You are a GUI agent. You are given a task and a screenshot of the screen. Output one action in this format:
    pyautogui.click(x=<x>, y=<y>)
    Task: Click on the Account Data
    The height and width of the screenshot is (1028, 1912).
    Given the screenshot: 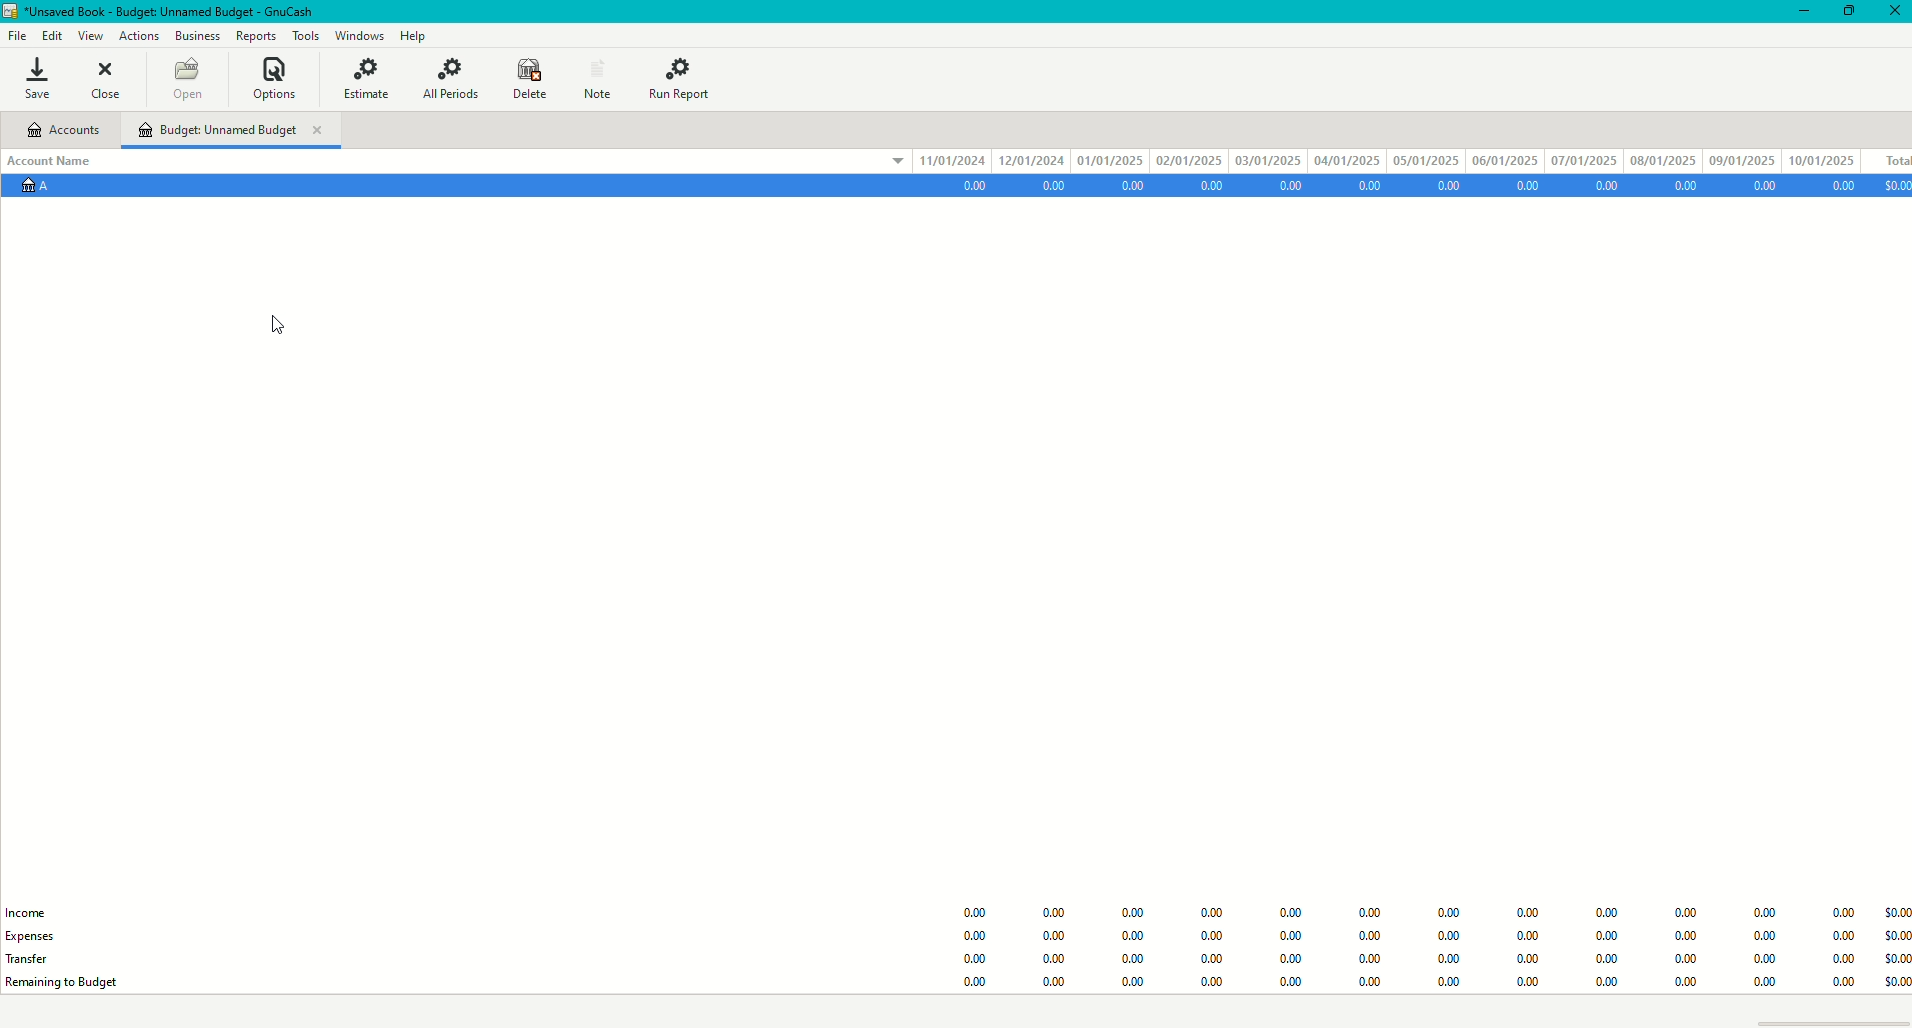 What is the action you would take?
    pyautogui.click(x=1431, y=186)
    